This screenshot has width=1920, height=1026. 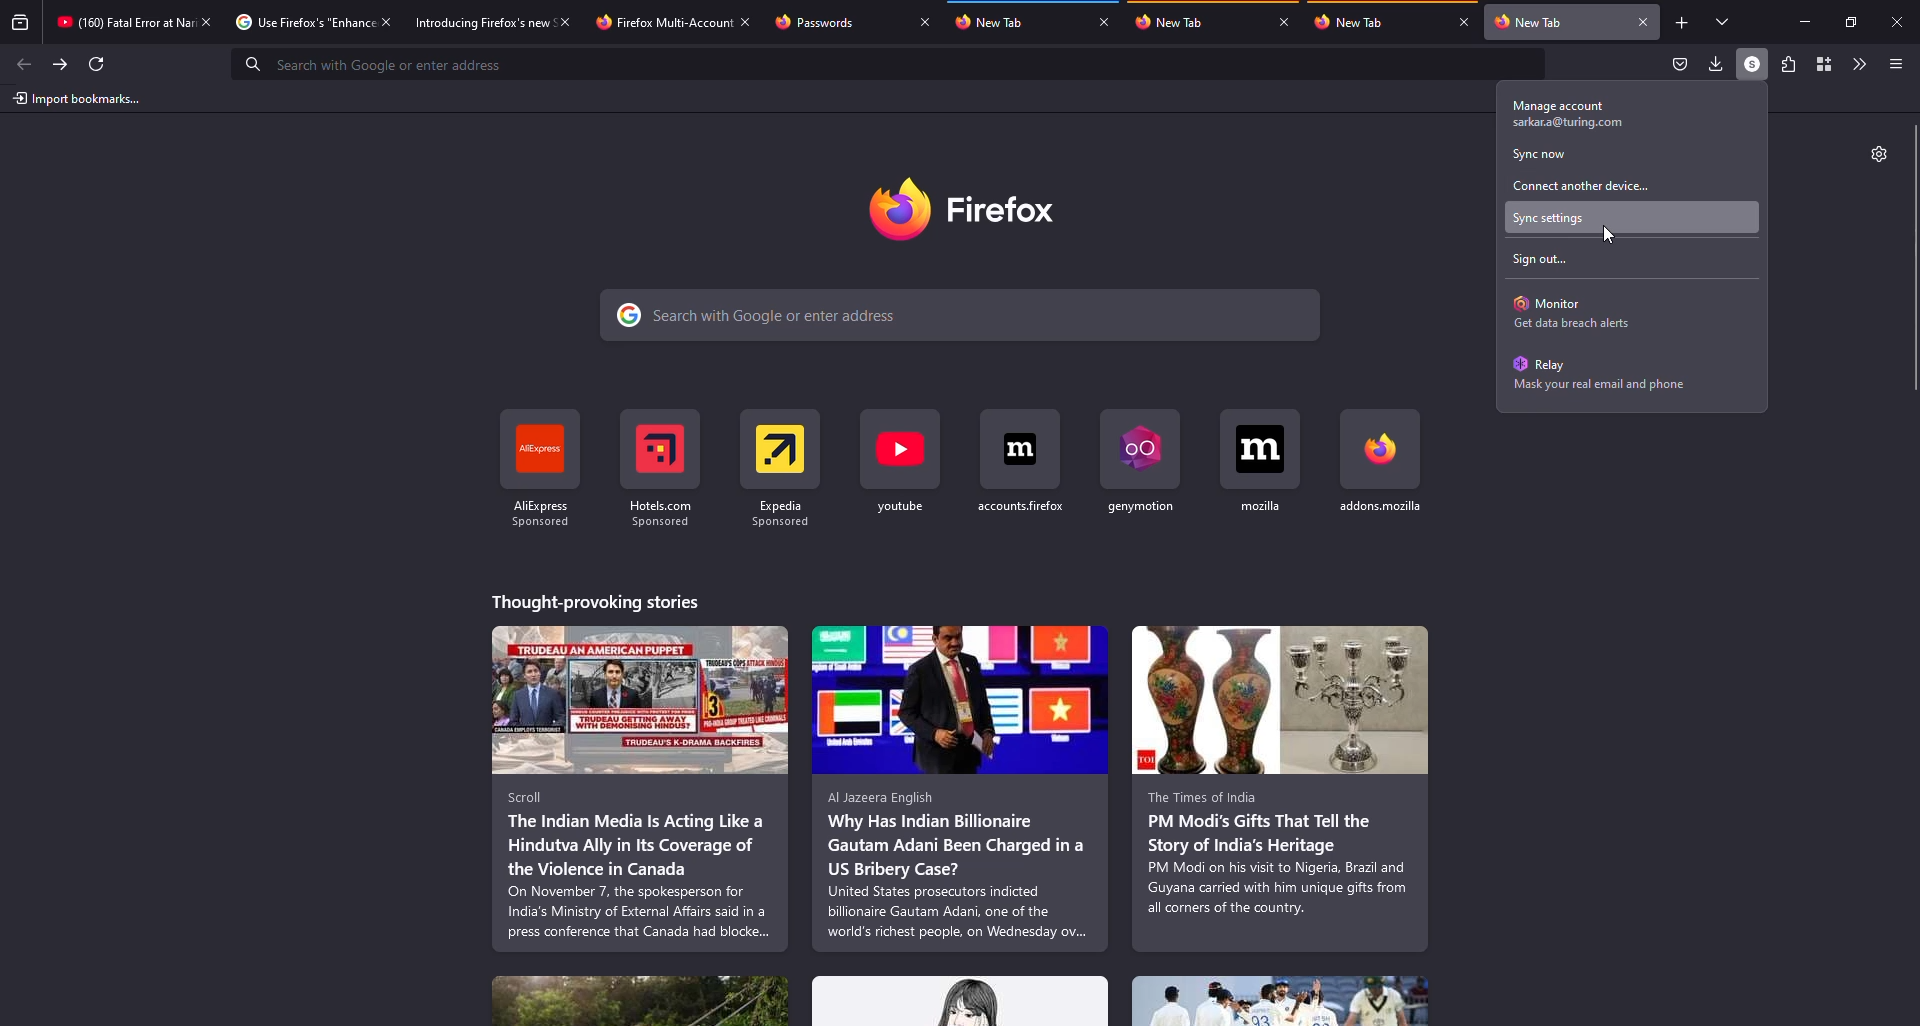 What do you see at coordinates (388, 21) in the screenshot?
I see `close` at bounding box center [388, 21].